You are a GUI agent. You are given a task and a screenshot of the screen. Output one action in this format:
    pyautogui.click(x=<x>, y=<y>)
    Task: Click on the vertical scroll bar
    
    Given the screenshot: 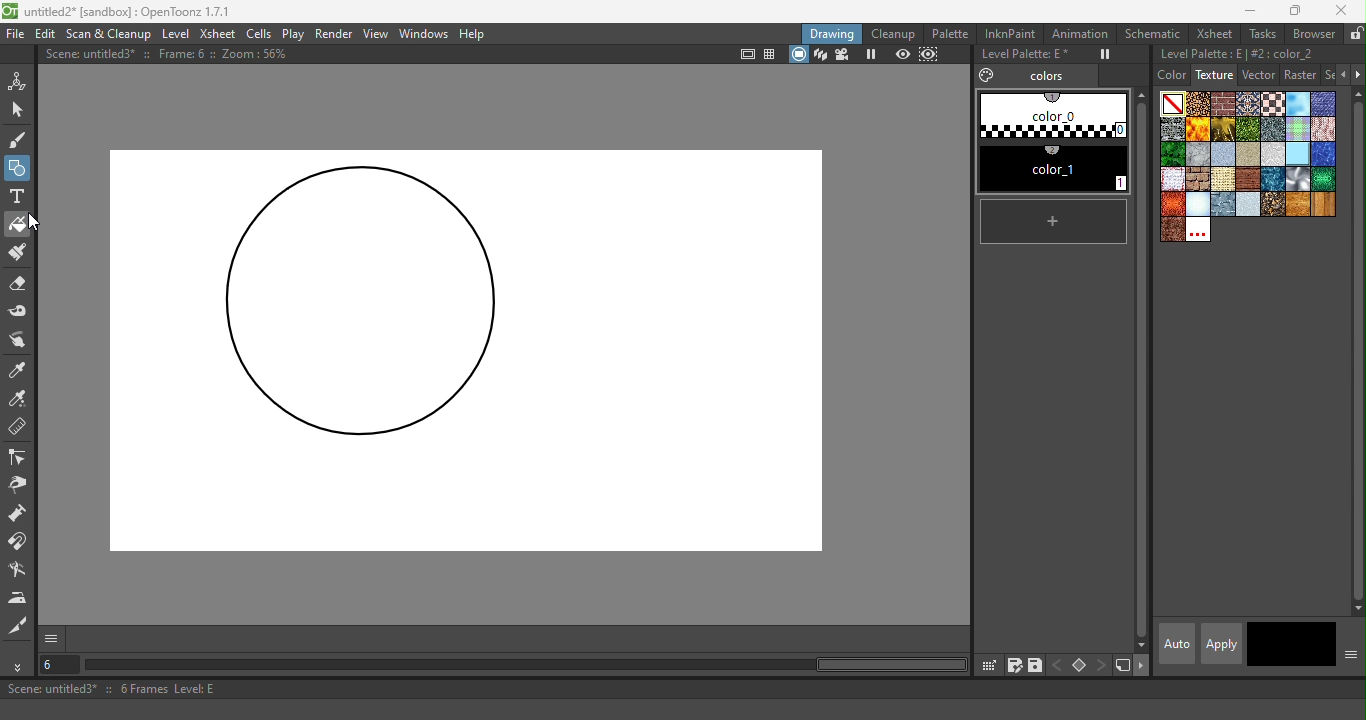 What is the action you would take?
    pyautogui.click(x=1139, y=369)
    